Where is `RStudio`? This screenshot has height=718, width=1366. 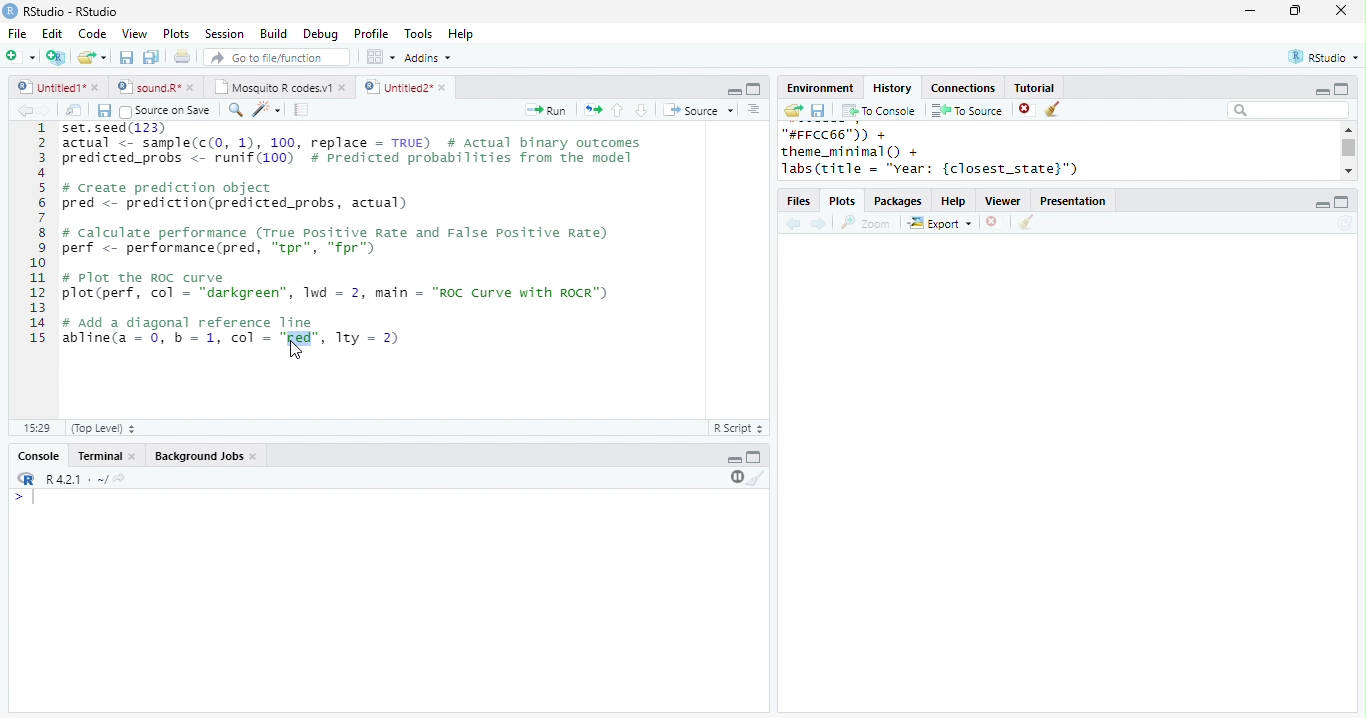 RStudio is located at coordinates (1326, 56).